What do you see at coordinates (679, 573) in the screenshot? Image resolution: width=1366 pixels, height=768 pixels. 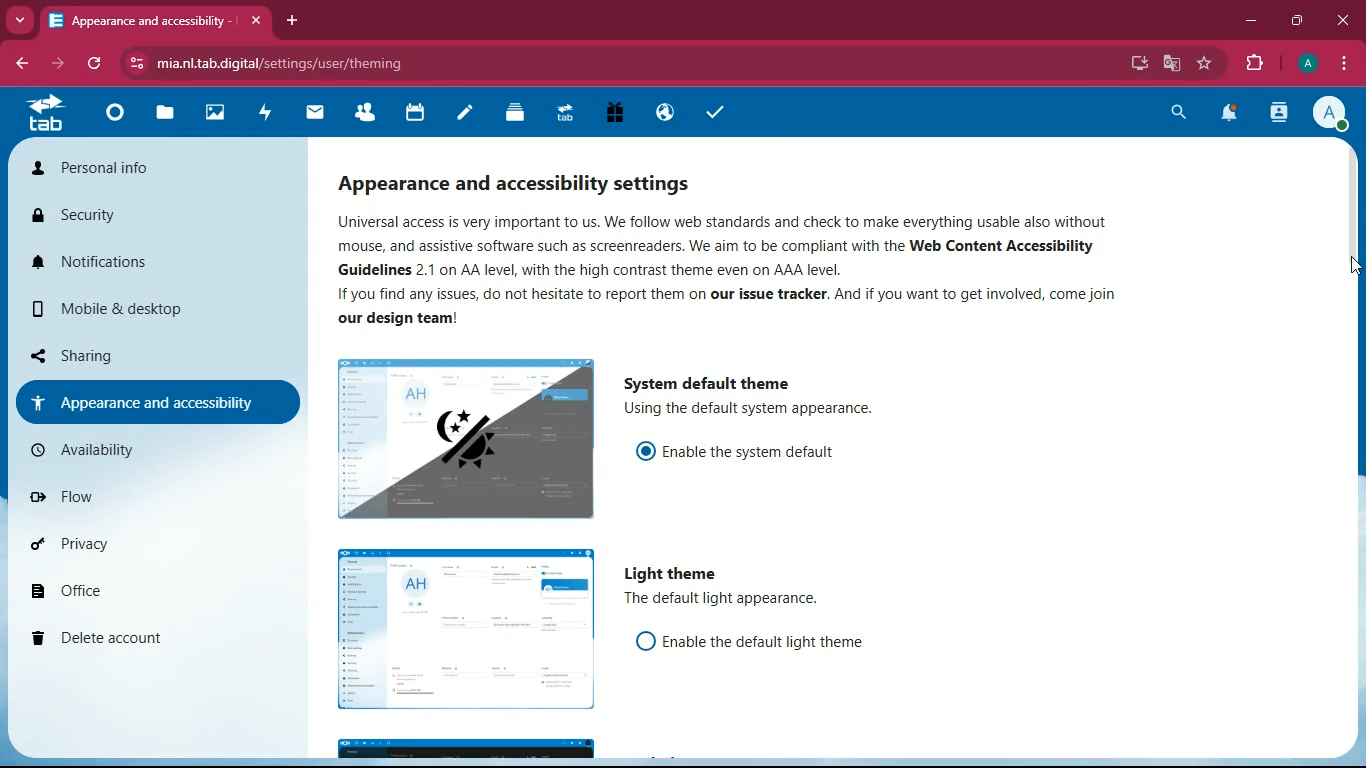 I see `light theme` at bounding box center [679, 573].